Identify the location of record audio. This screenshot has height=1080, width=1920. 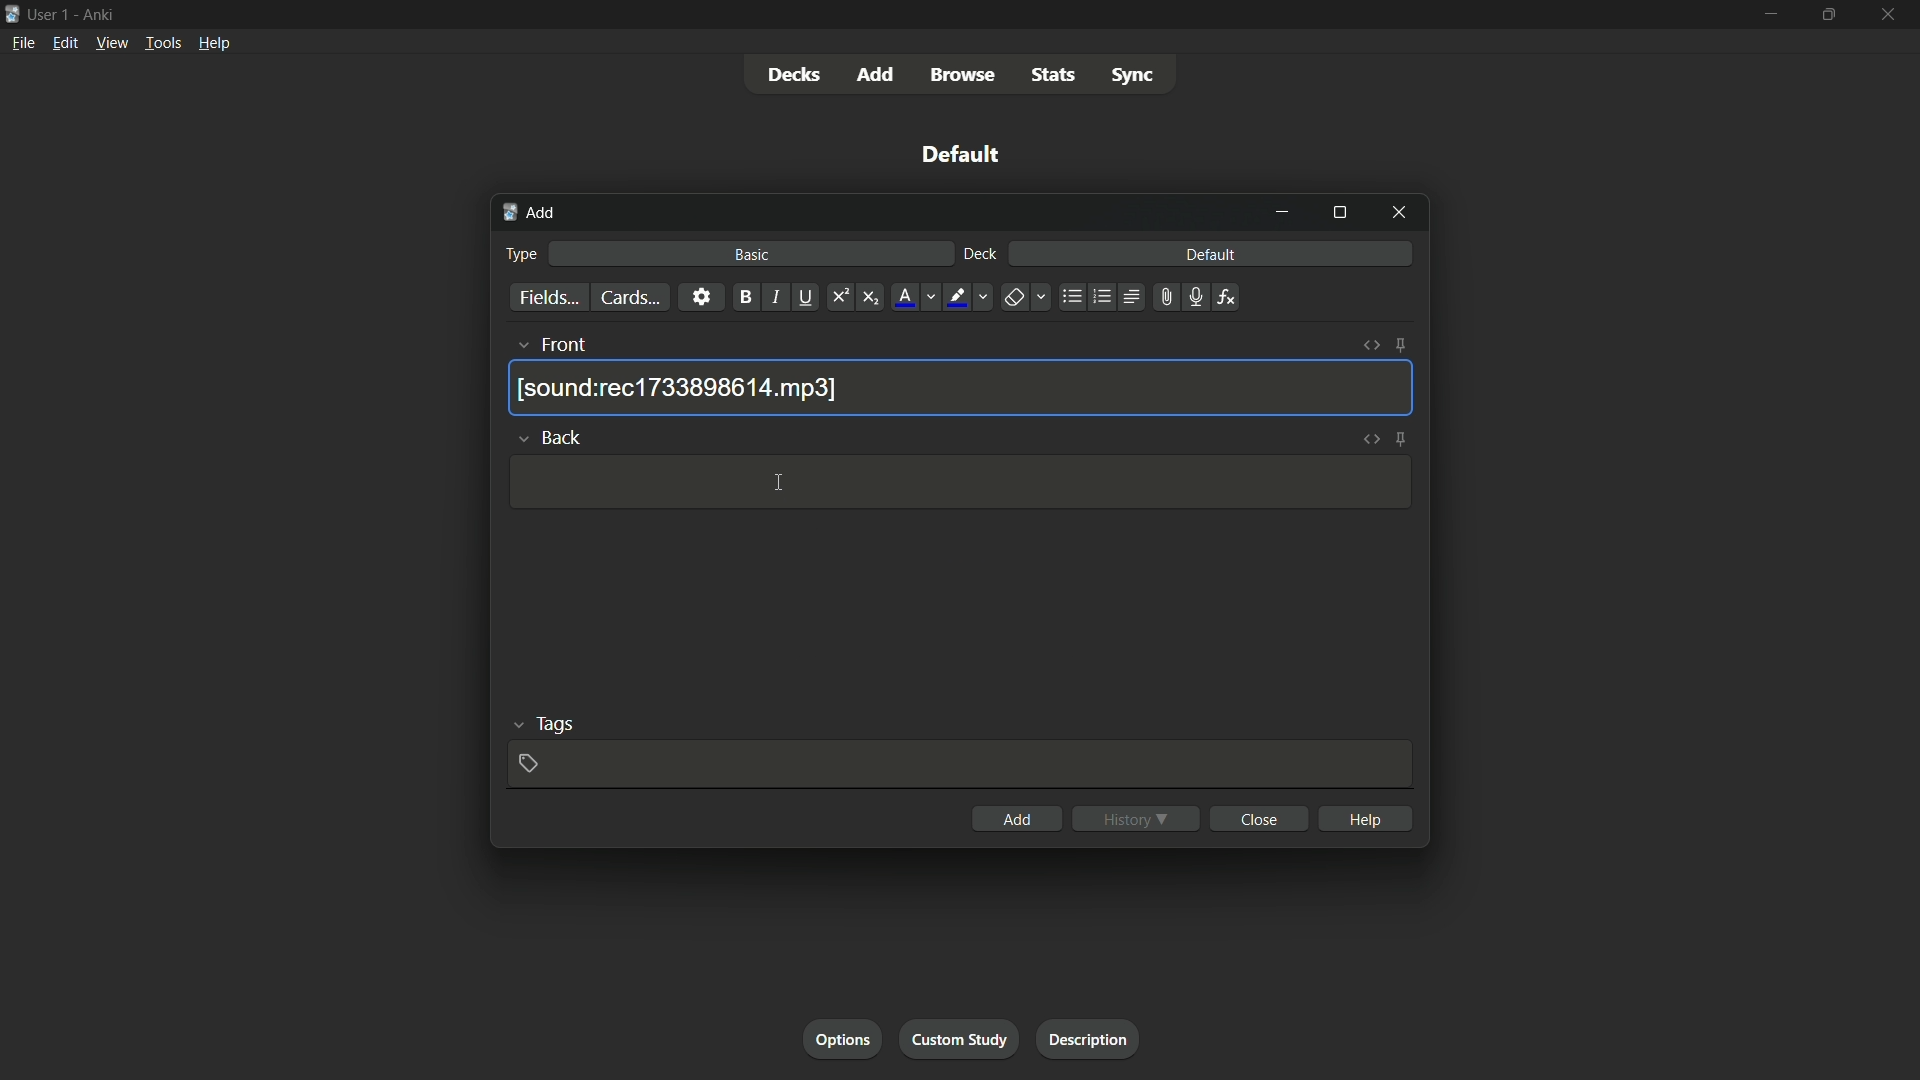
(1191, 298).